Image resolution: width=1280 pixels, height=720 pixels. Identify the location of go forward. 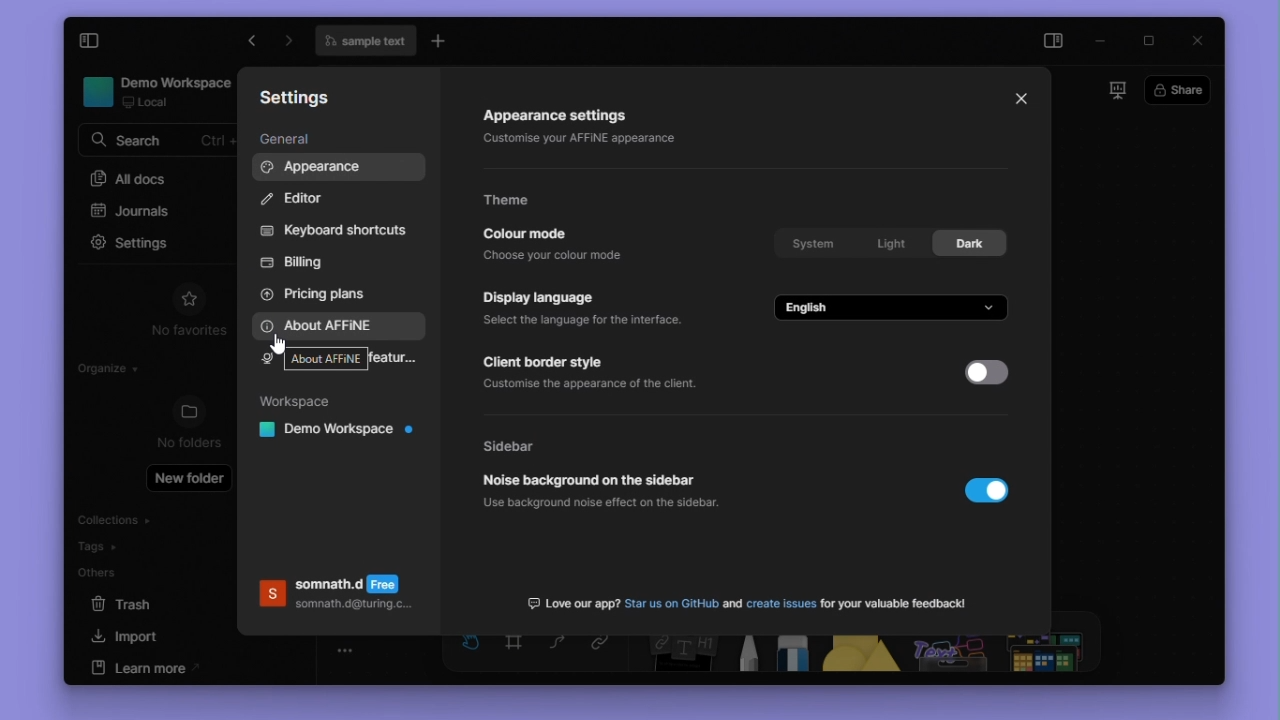
(254, 42).